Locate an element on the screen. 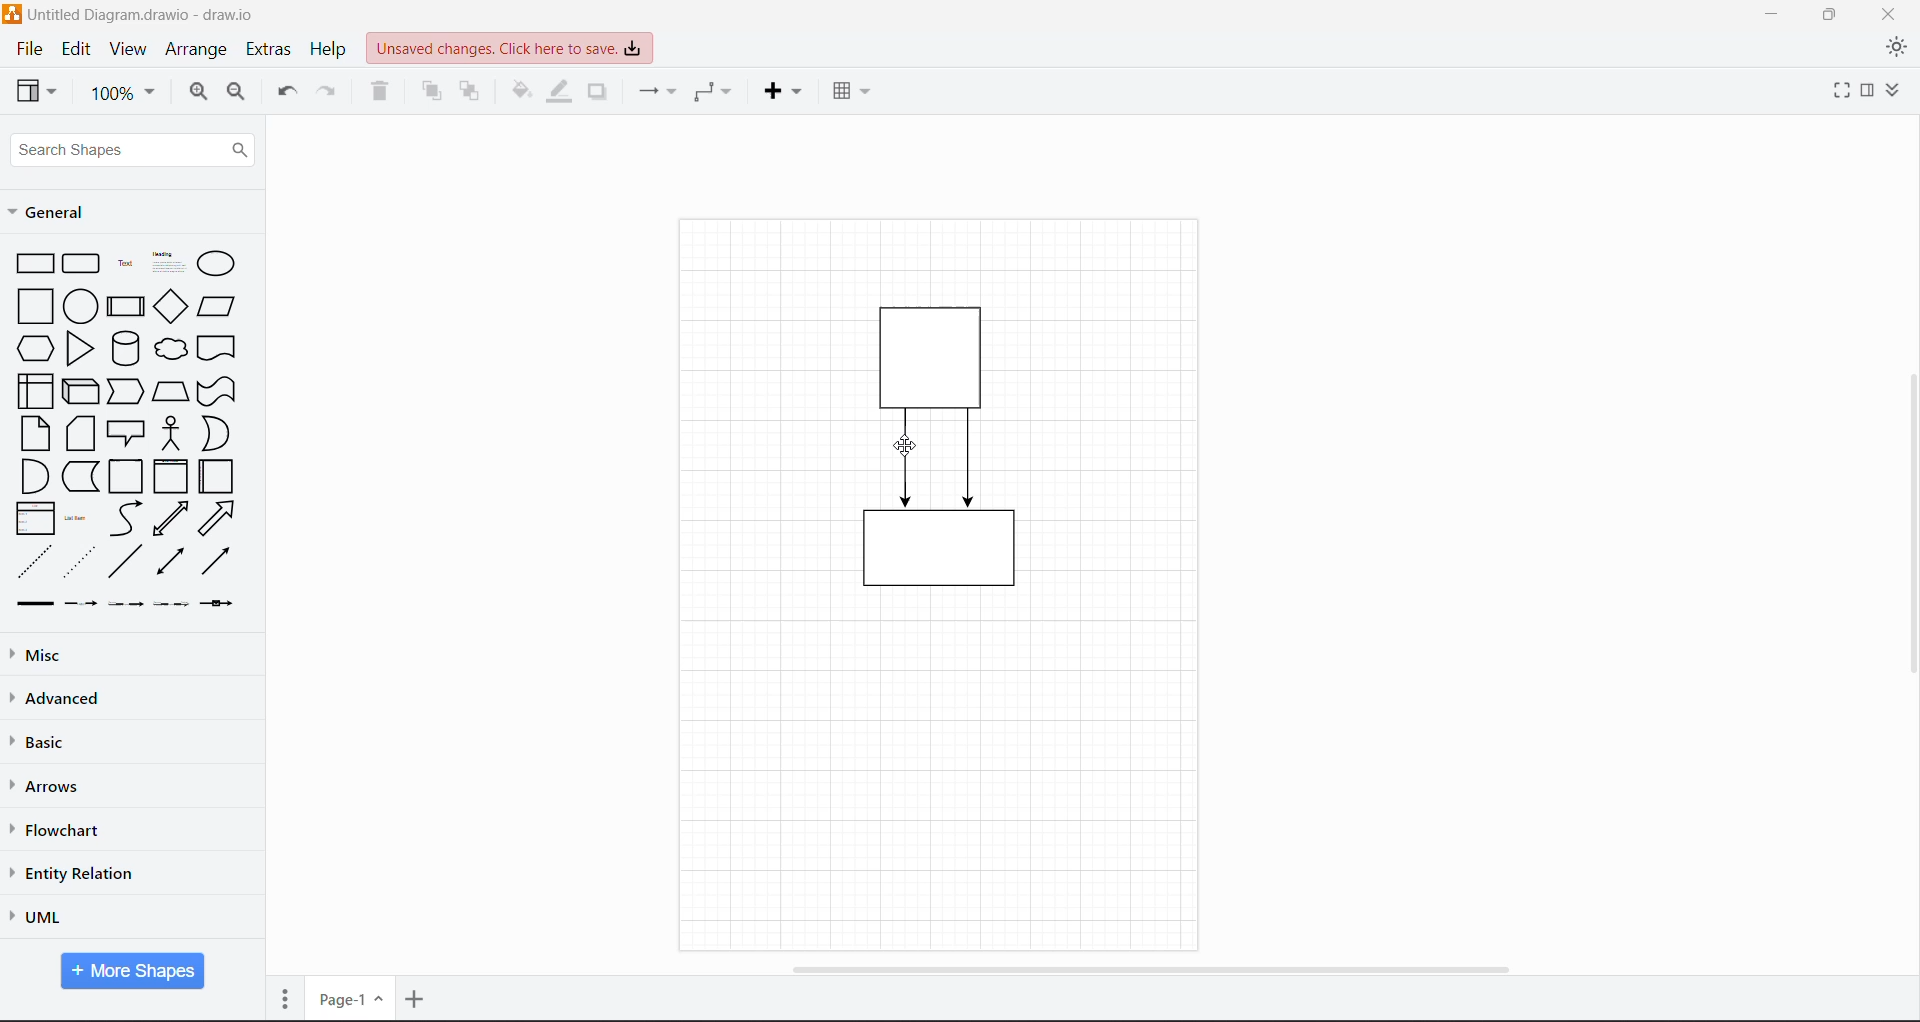 The height and width of the screenshot is (1022, 1920). Format is located at coordinates (1867, 91).